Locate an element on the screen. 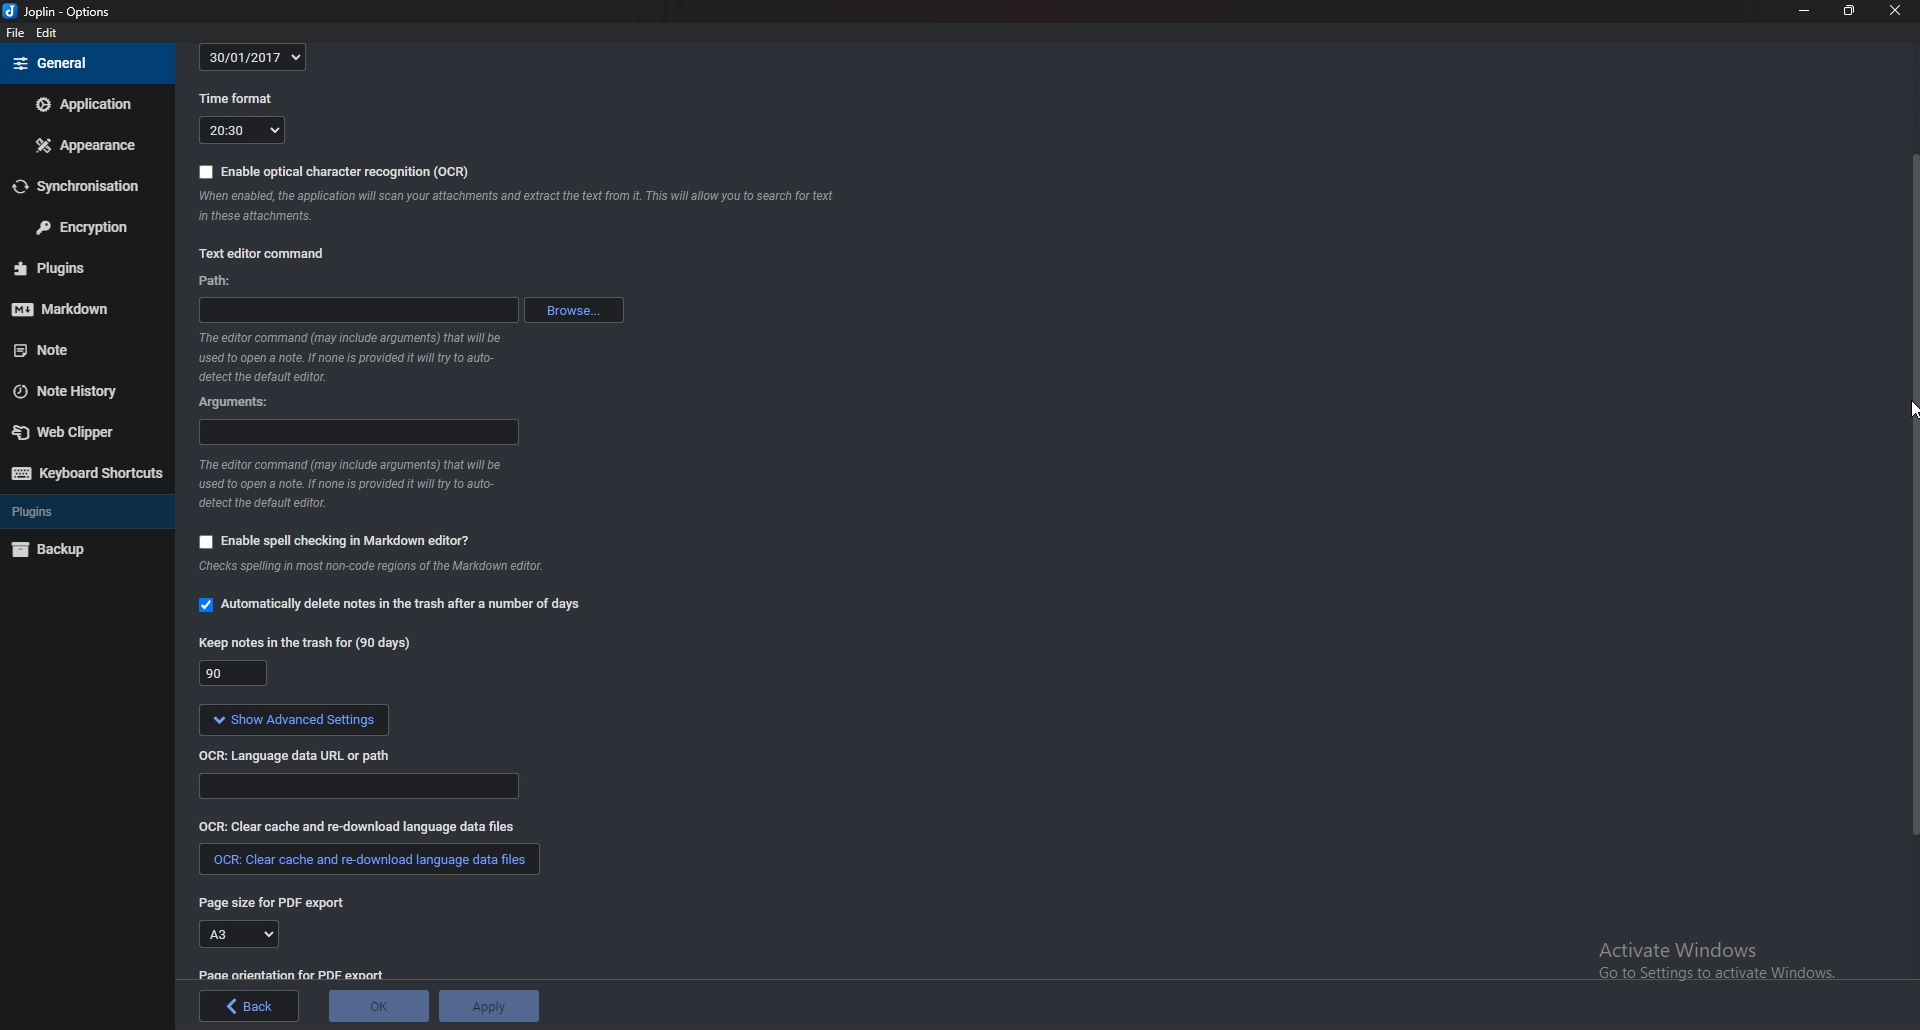 The image size is (1920, 1030). ok is located at coordinates (378, 1006).